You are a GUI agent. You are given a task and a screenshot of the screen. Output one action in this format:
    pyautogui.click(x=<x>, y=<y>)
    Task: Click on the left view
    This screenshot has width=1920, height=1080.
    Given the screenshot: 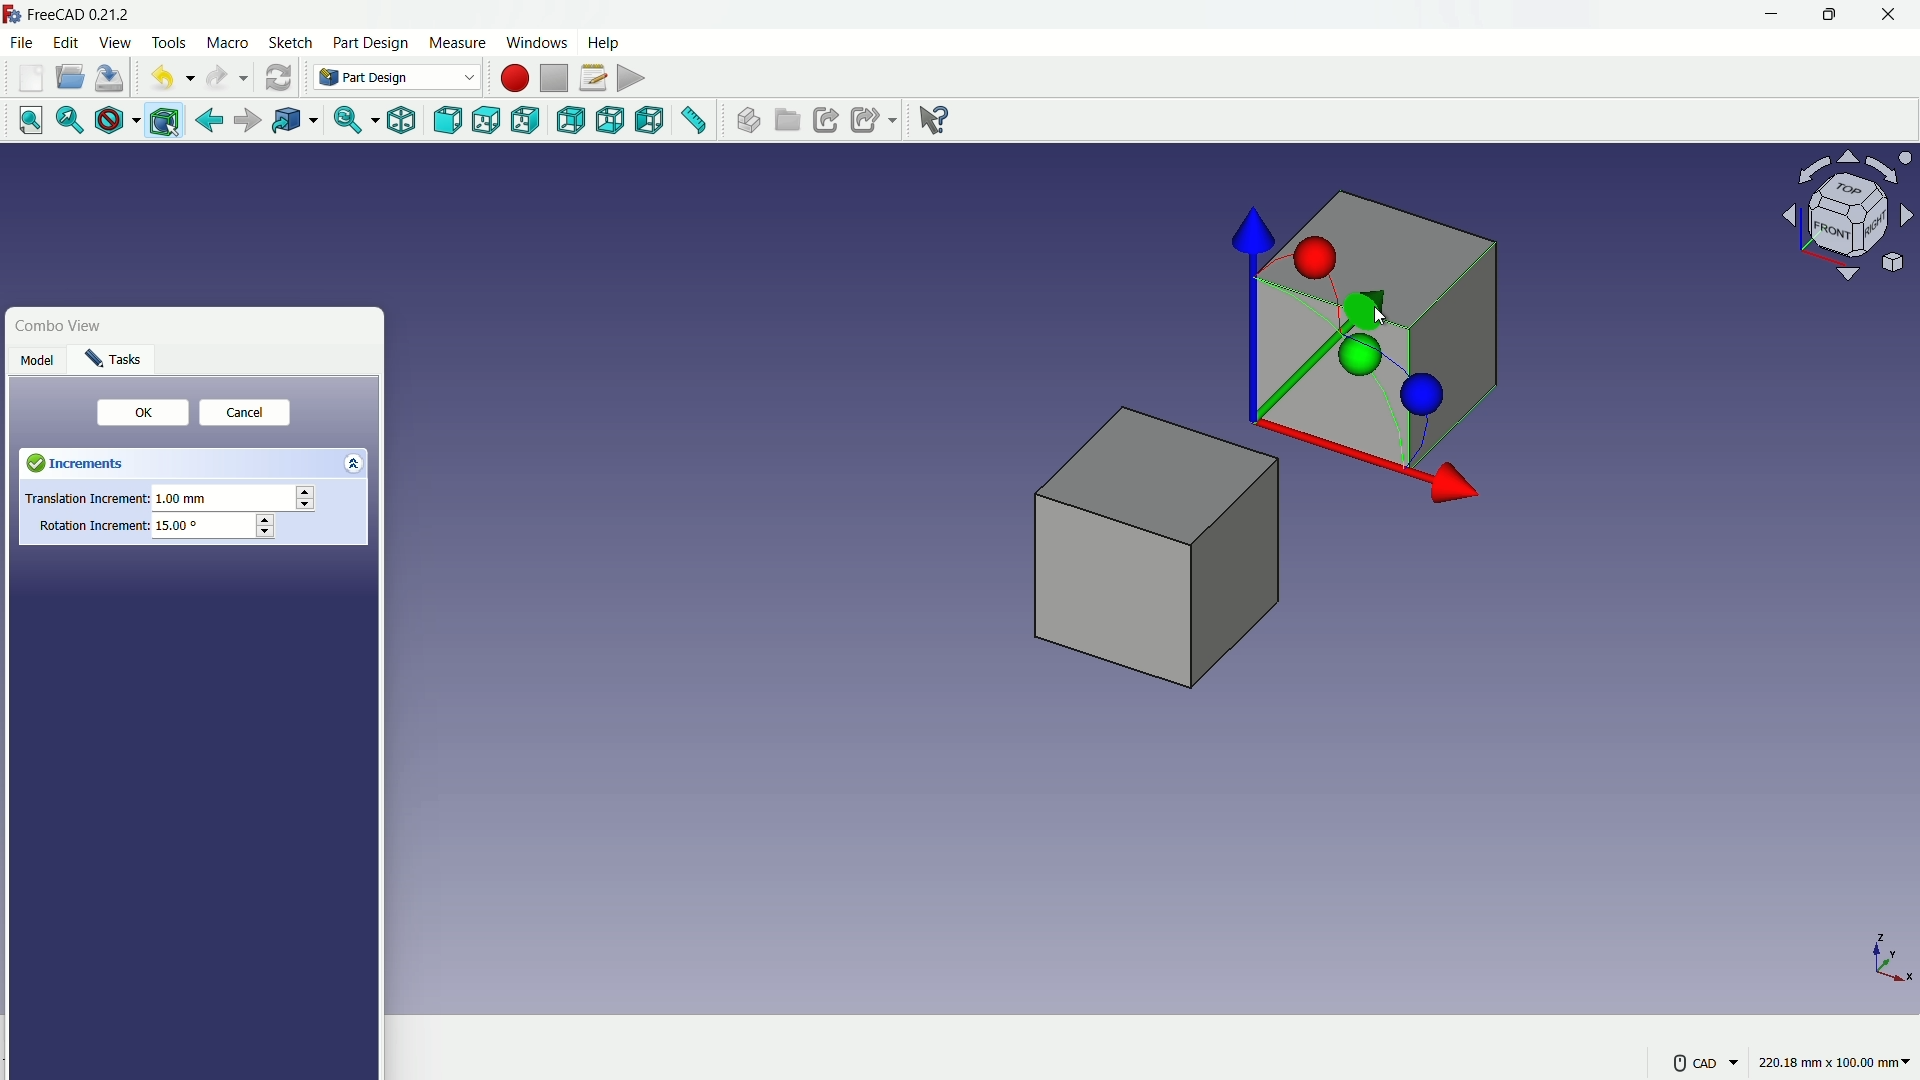 What is the action you would take?
    pyautogui.click(x=651, y=122)
    